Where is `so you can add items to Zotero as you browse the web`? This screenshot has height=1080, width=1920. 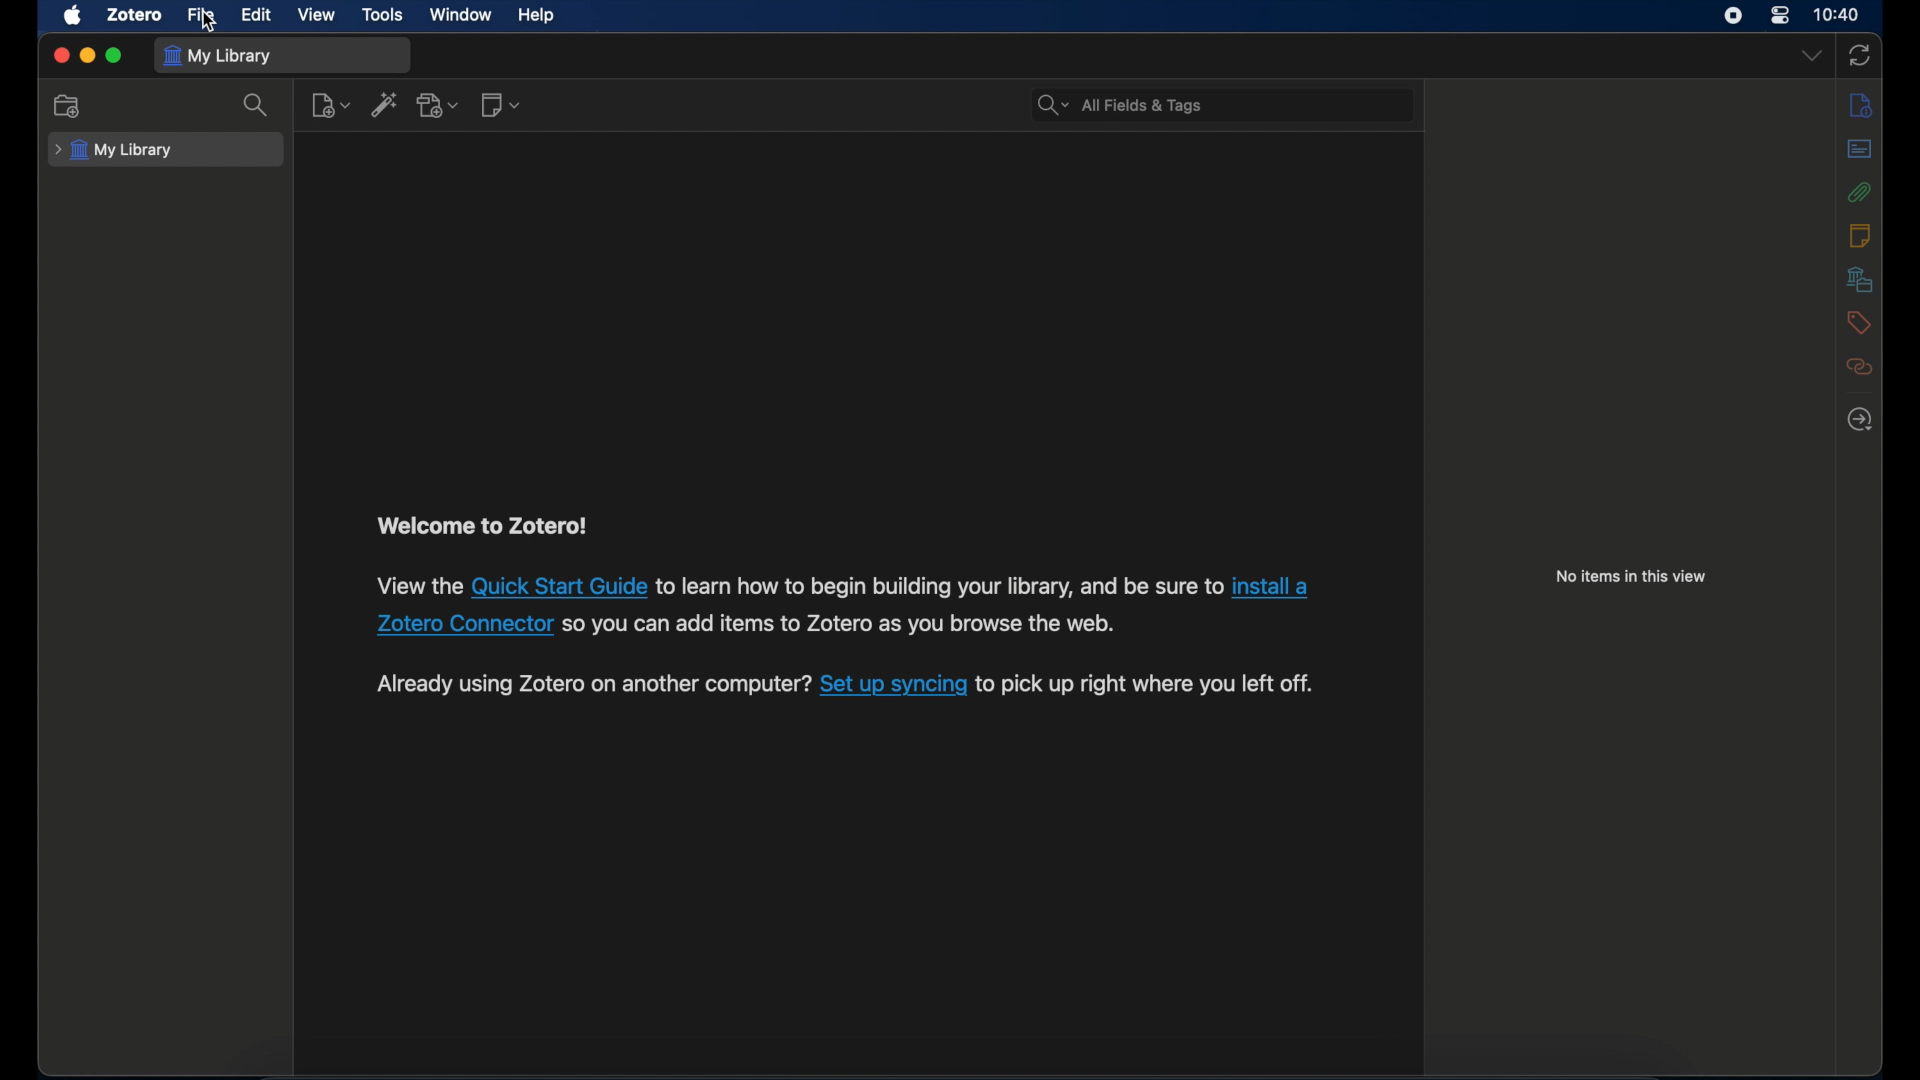
so you can add items to Zotero as you browse the web is located at coordinates (839, 626).